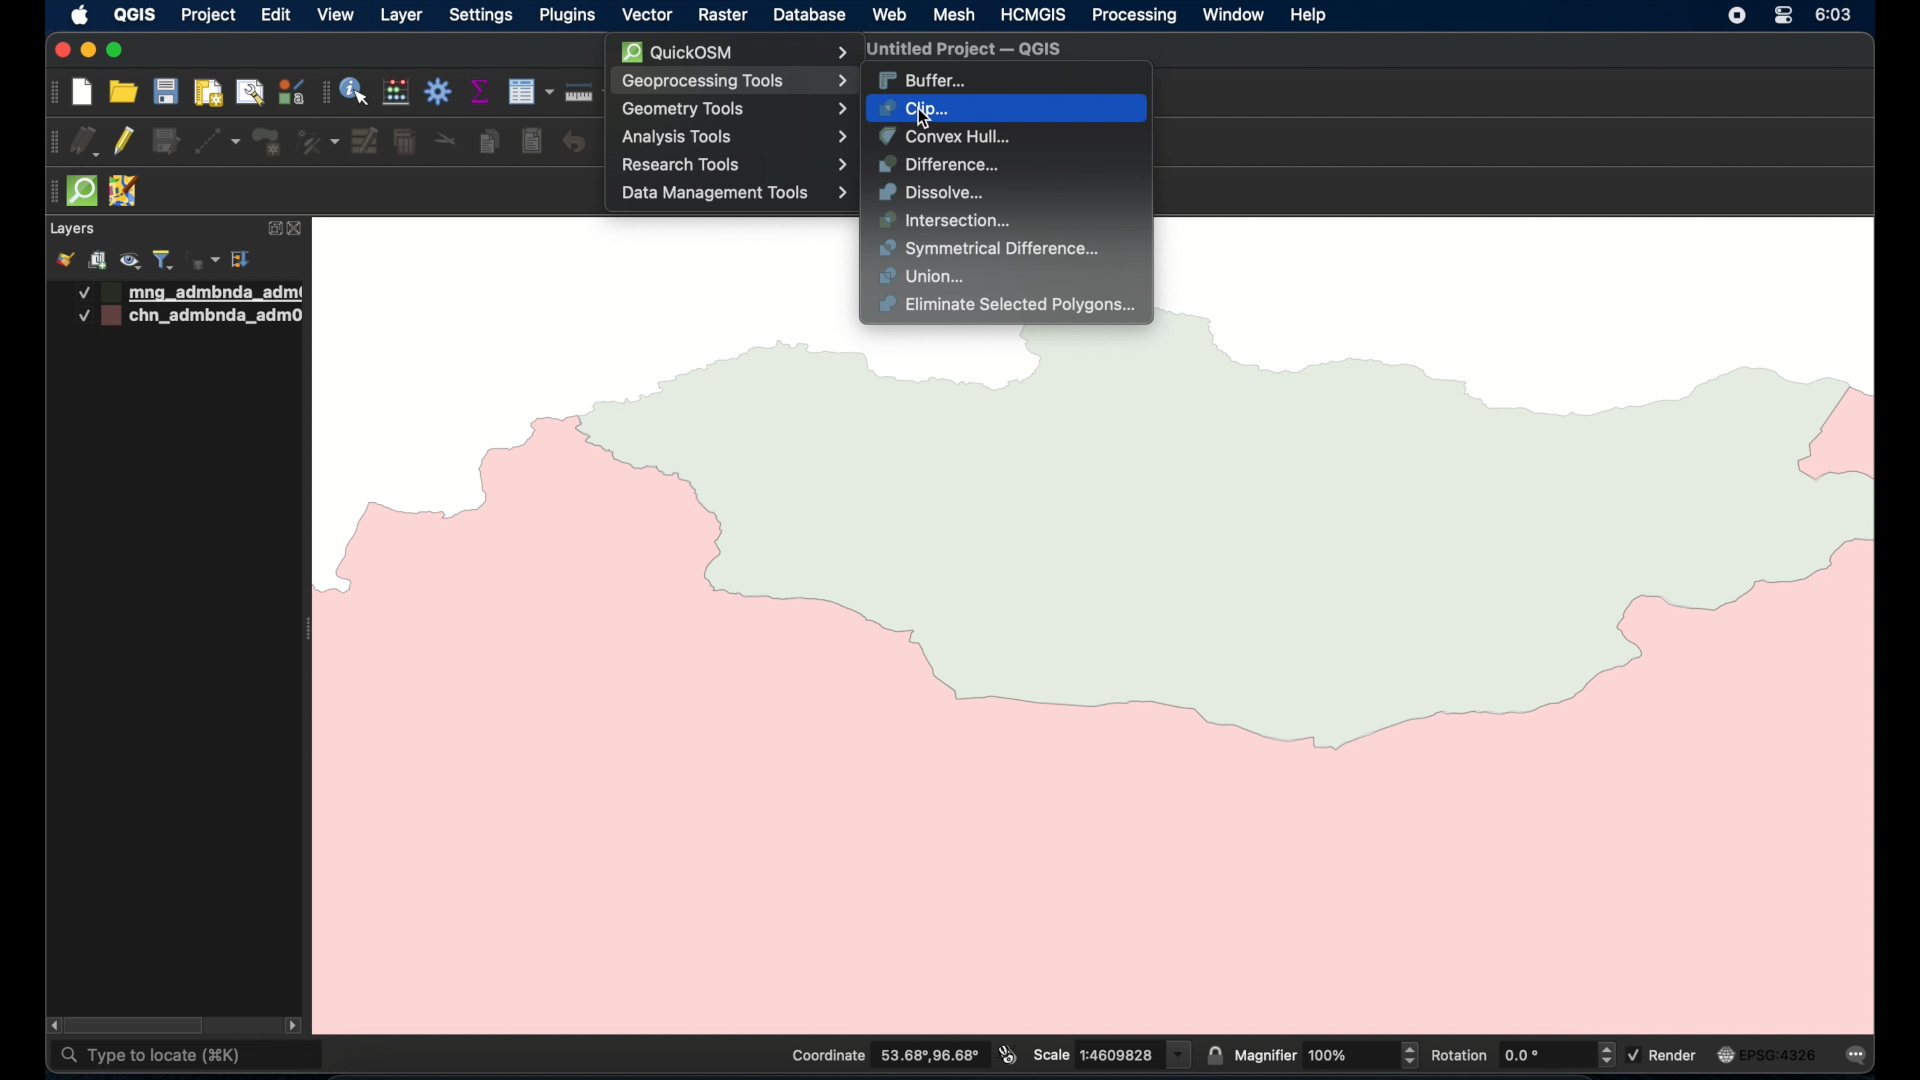  Describe the element at coordinates (191, 293) in the screenshot. I see `layer 1` at that location.